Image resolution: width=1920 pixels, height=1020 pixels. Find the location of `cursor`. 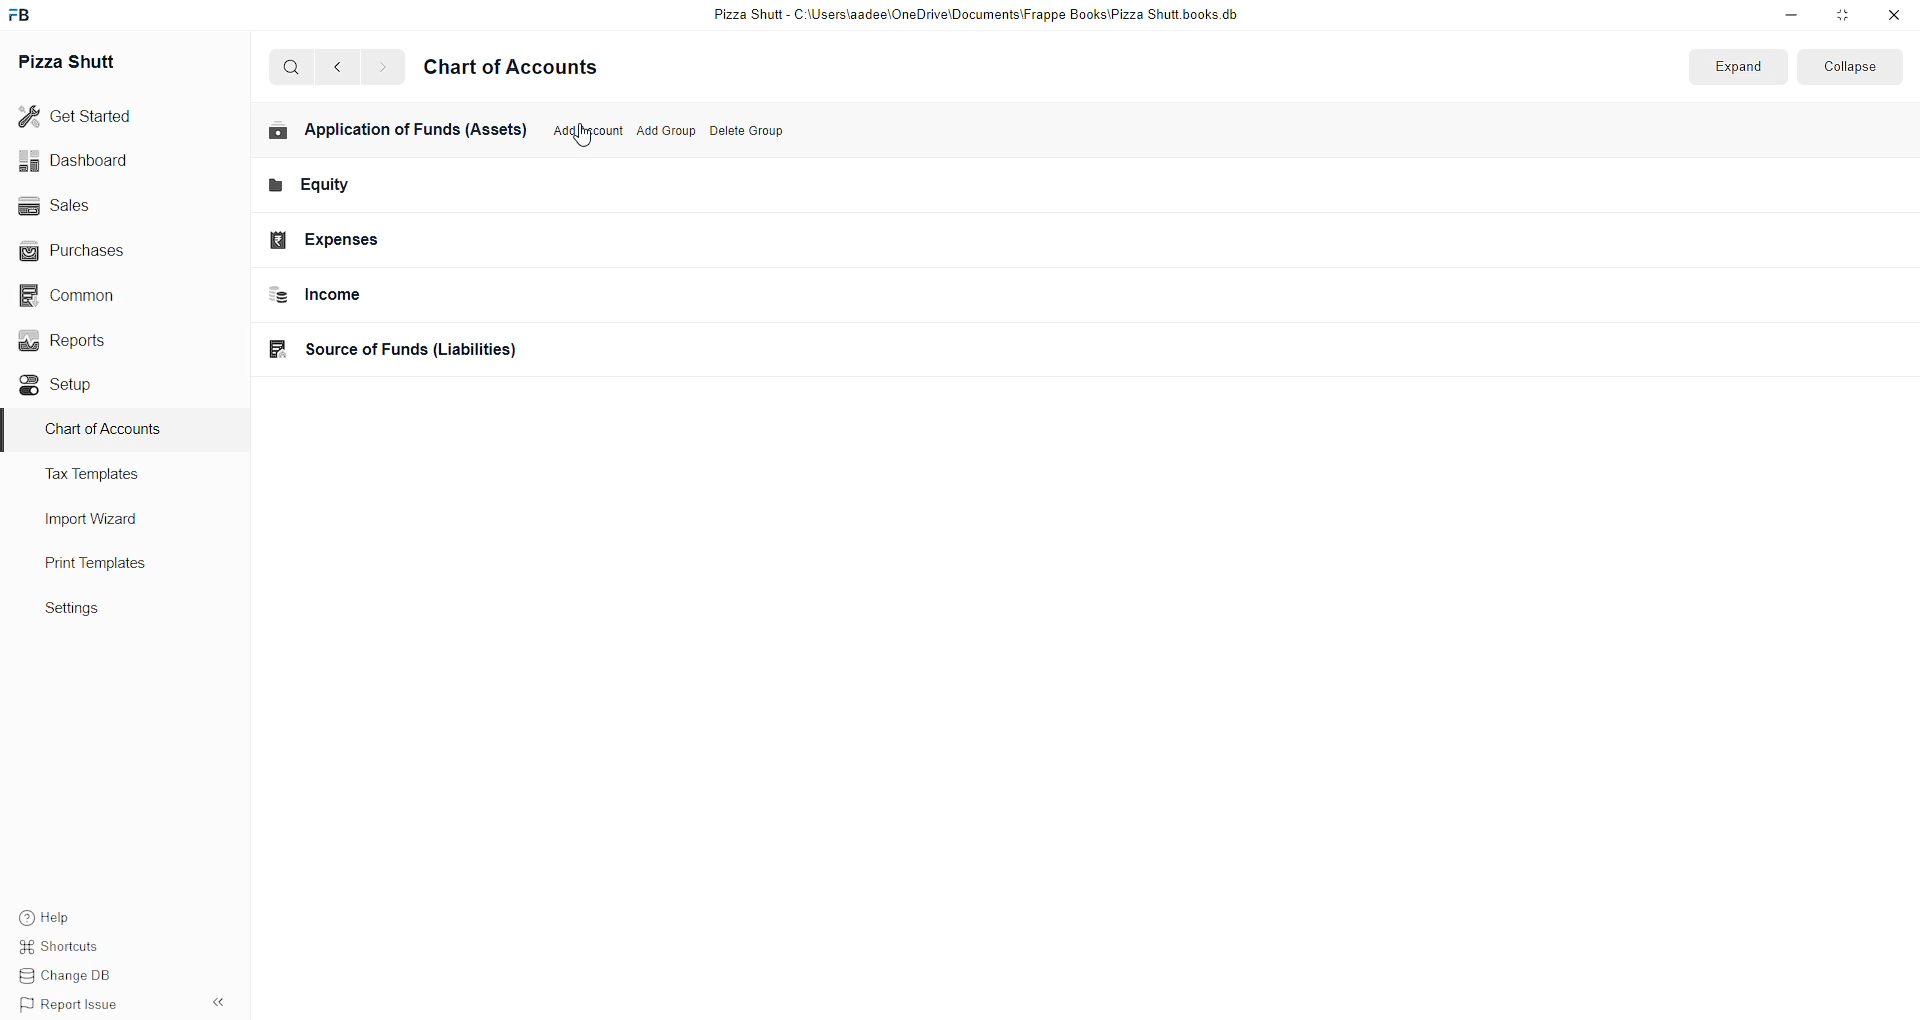

cursor is located at coordinates (584, 137).